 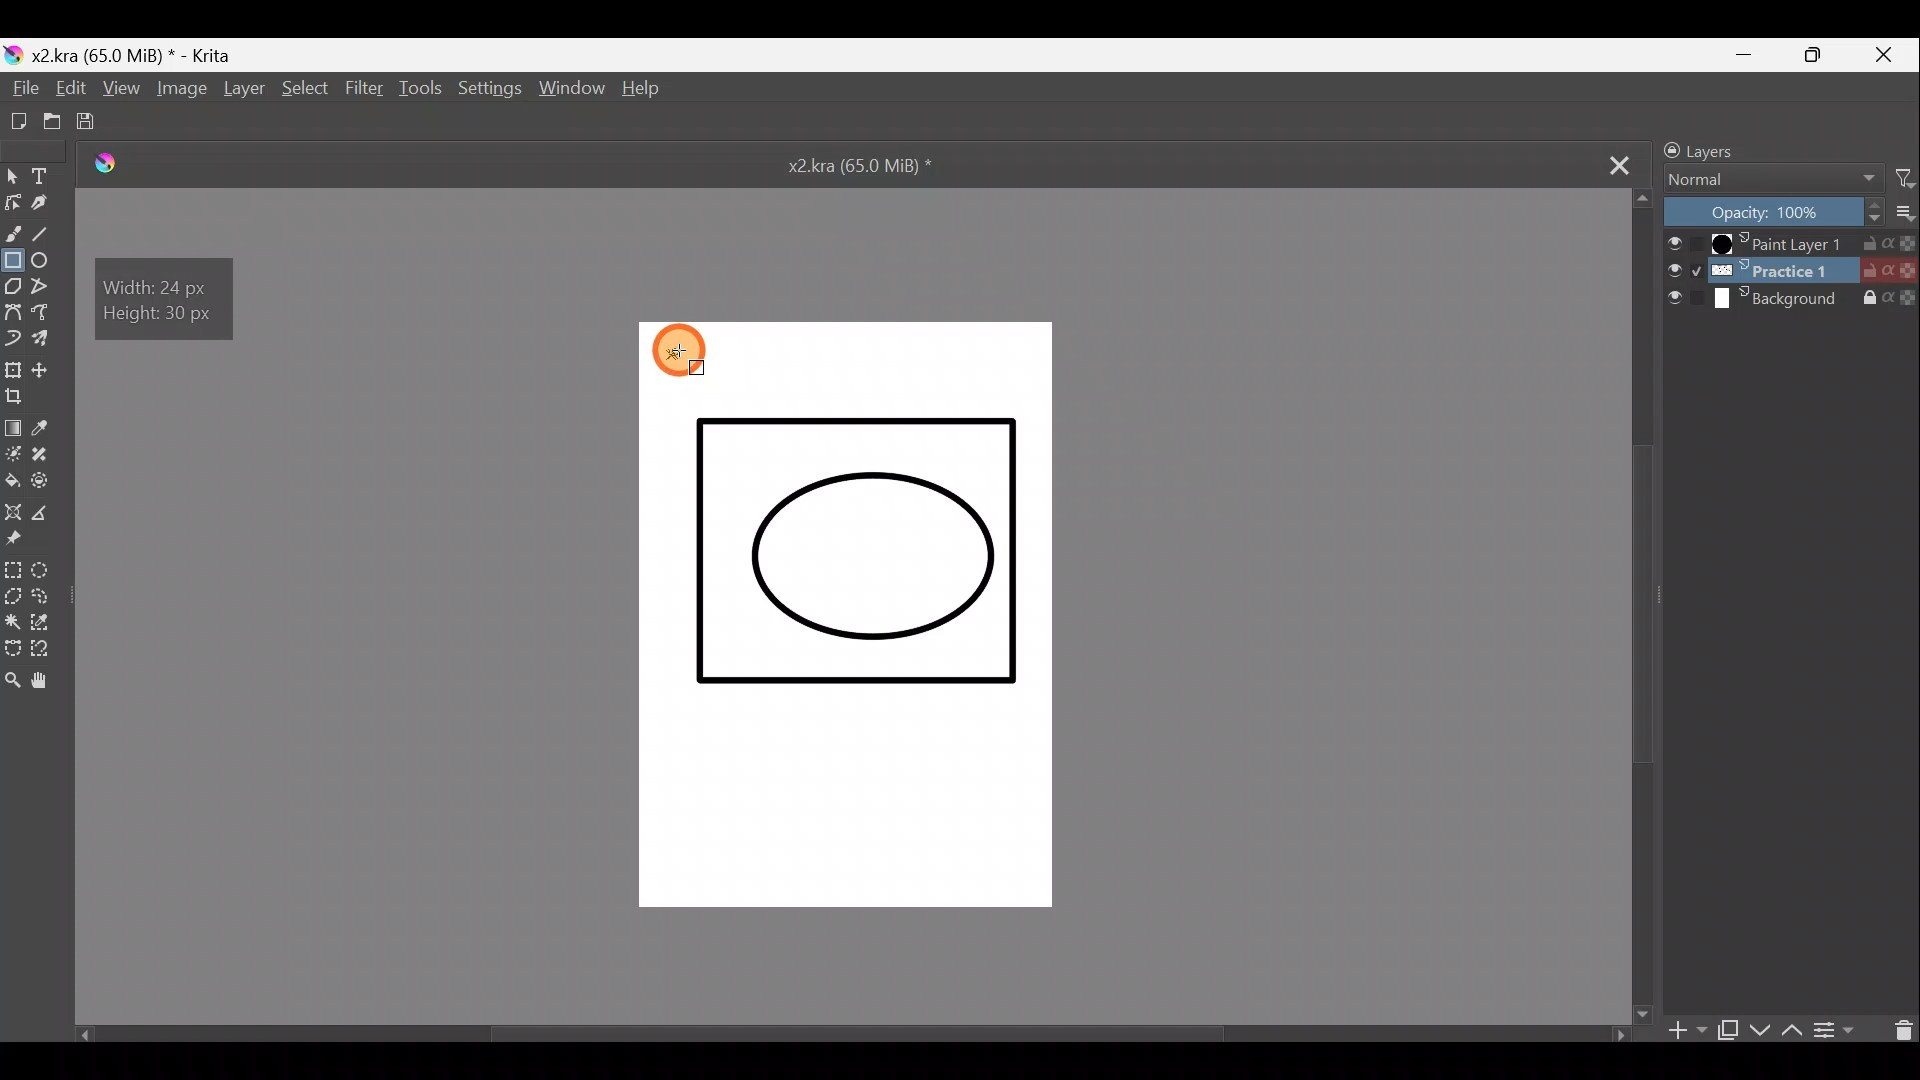 What do you see at coordinates (166, 288) in the screenshot?
I see `Width: 24 px` at bounding box center [166, 288].